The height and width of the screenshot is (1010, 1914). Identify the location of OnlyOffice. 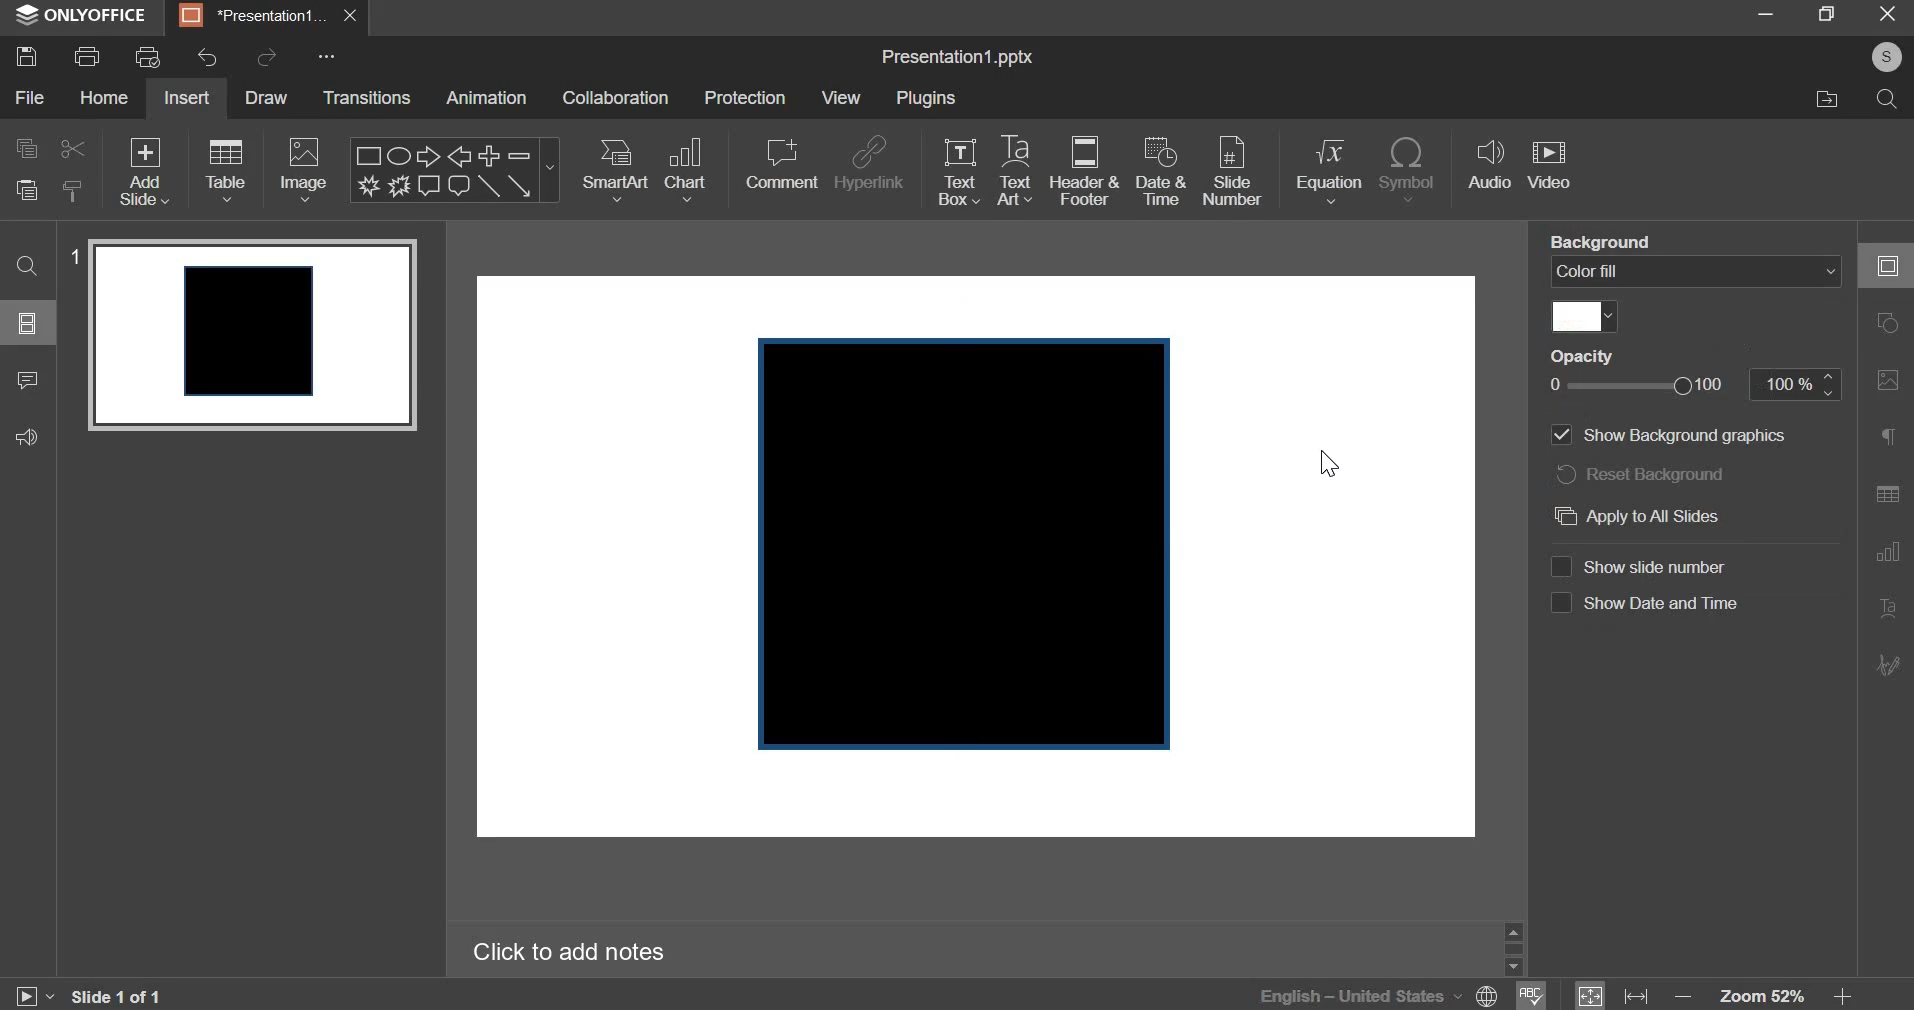
(83, 15).